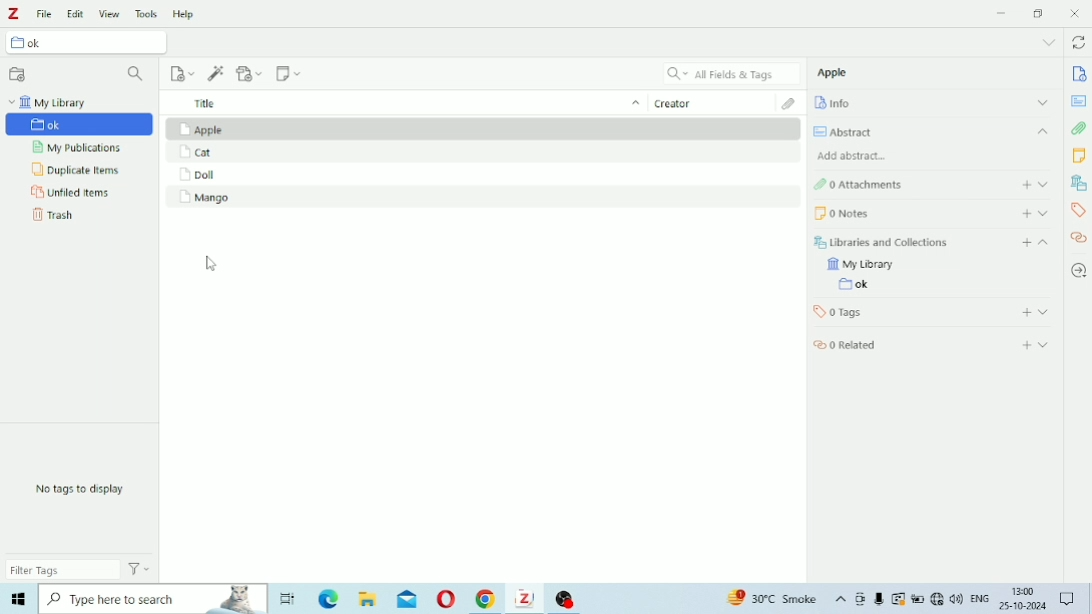 This screenshot has width=1092, height=614. Describe the element at coordinates (80, 125) in the screenshot. I see `Untitled` at that location.